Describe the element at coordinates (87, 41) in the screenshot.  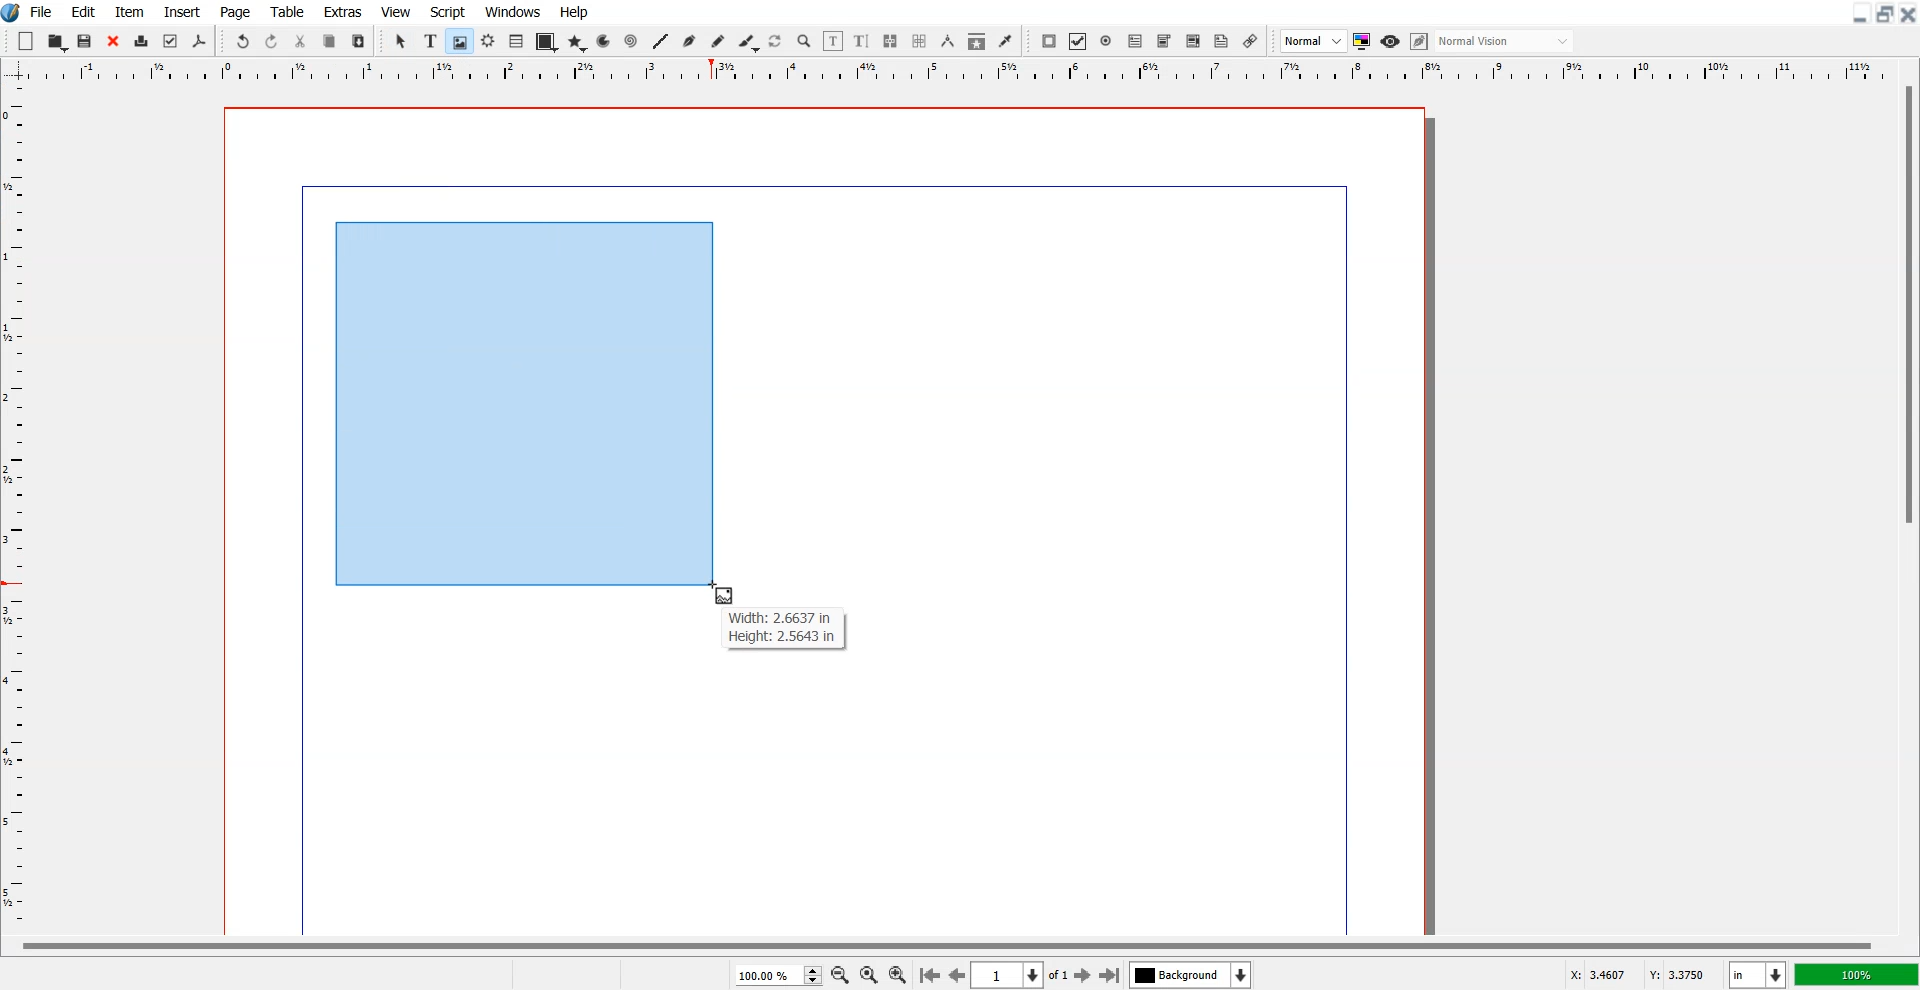
I see `Open` at that location.